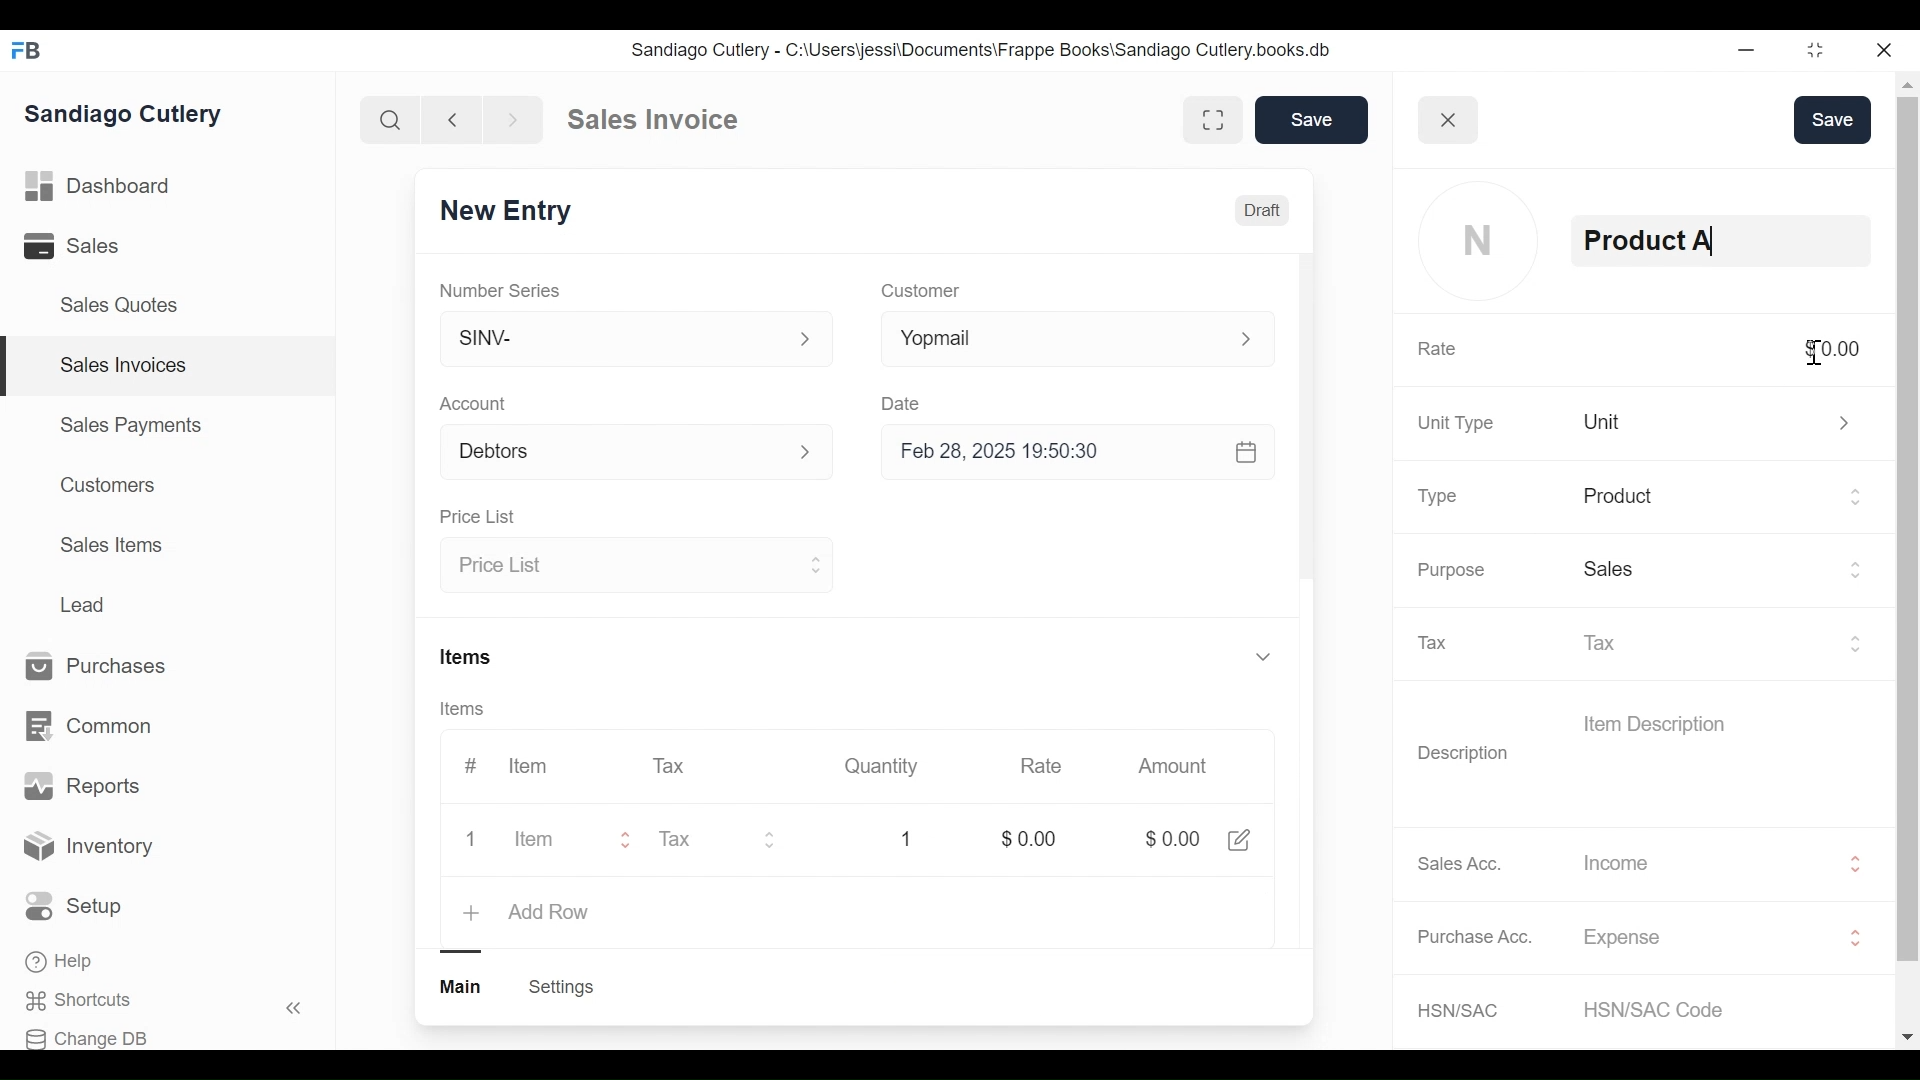 This screenshot has width=1920, height=1080. Describe the element at coordinates (1168, 839) in the screenshot. I see `$0.00` at that location.